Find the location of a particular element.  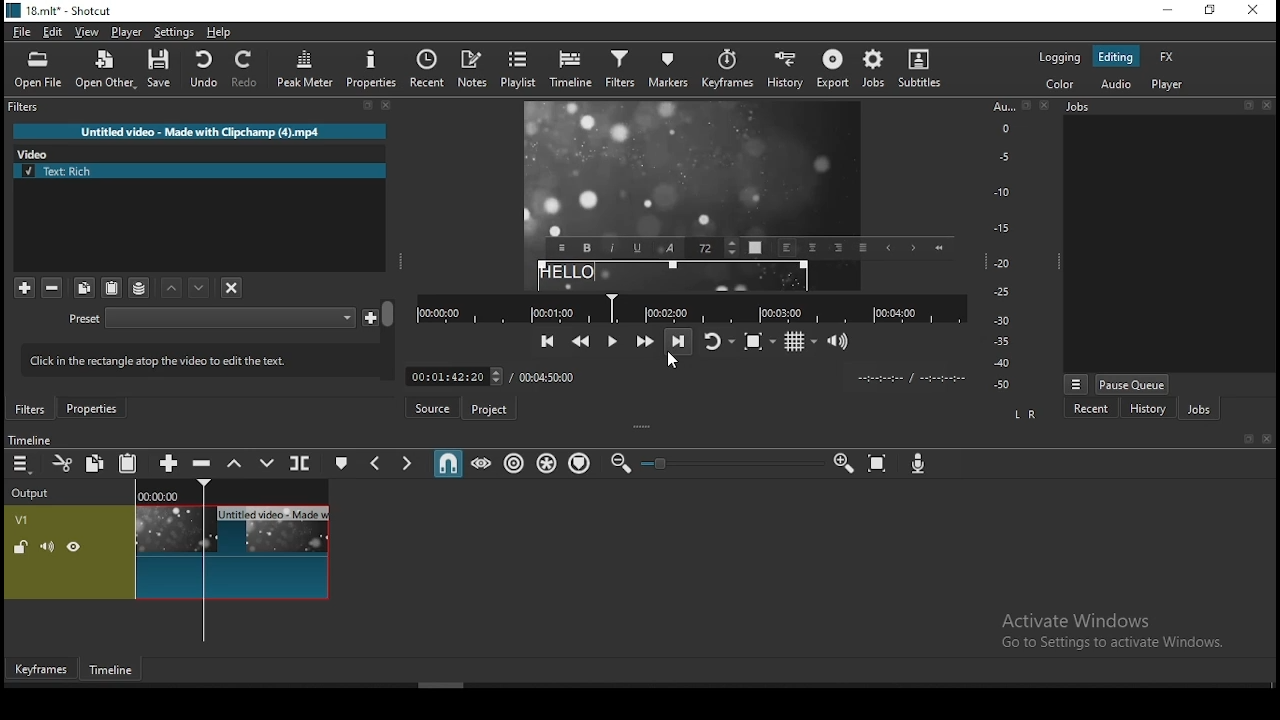

zoom timeline in is located at coordinates (842, 462).